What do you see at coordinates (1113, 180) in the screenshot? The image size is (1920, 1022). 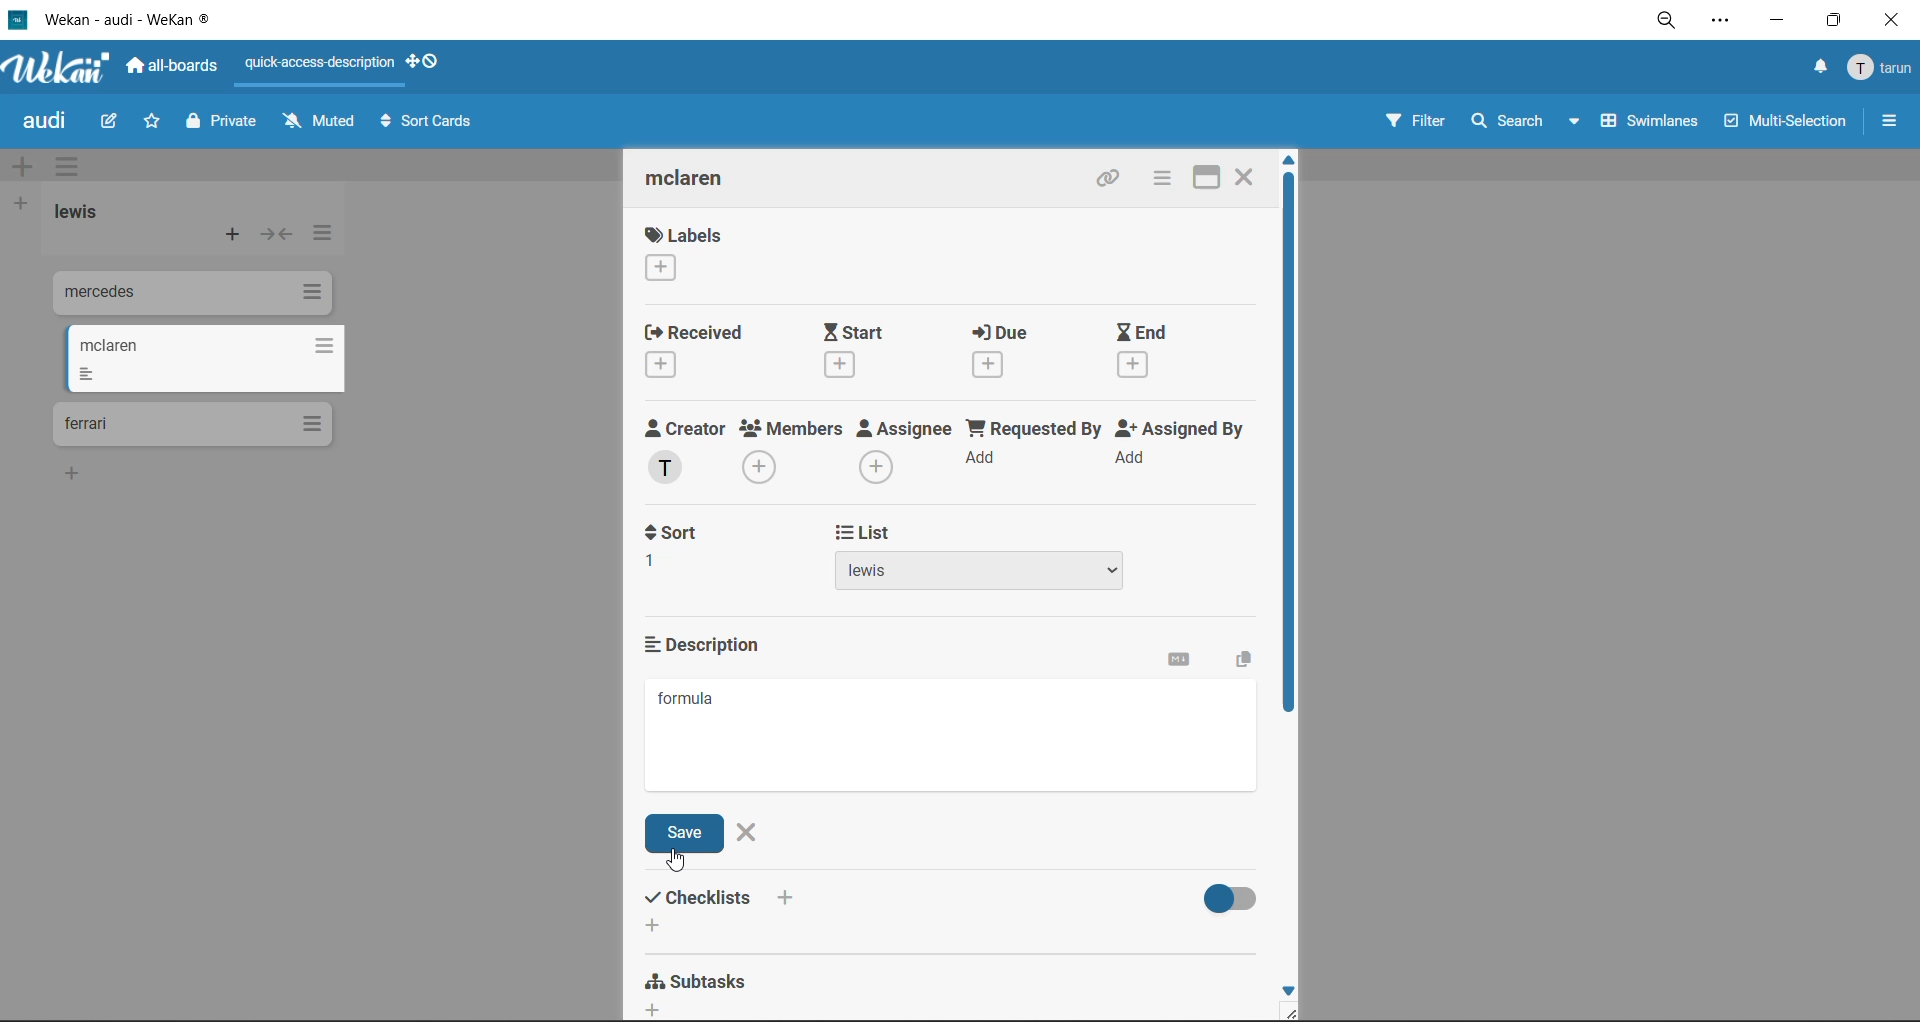 I see `copy link` at bounding box center [1113, 180].